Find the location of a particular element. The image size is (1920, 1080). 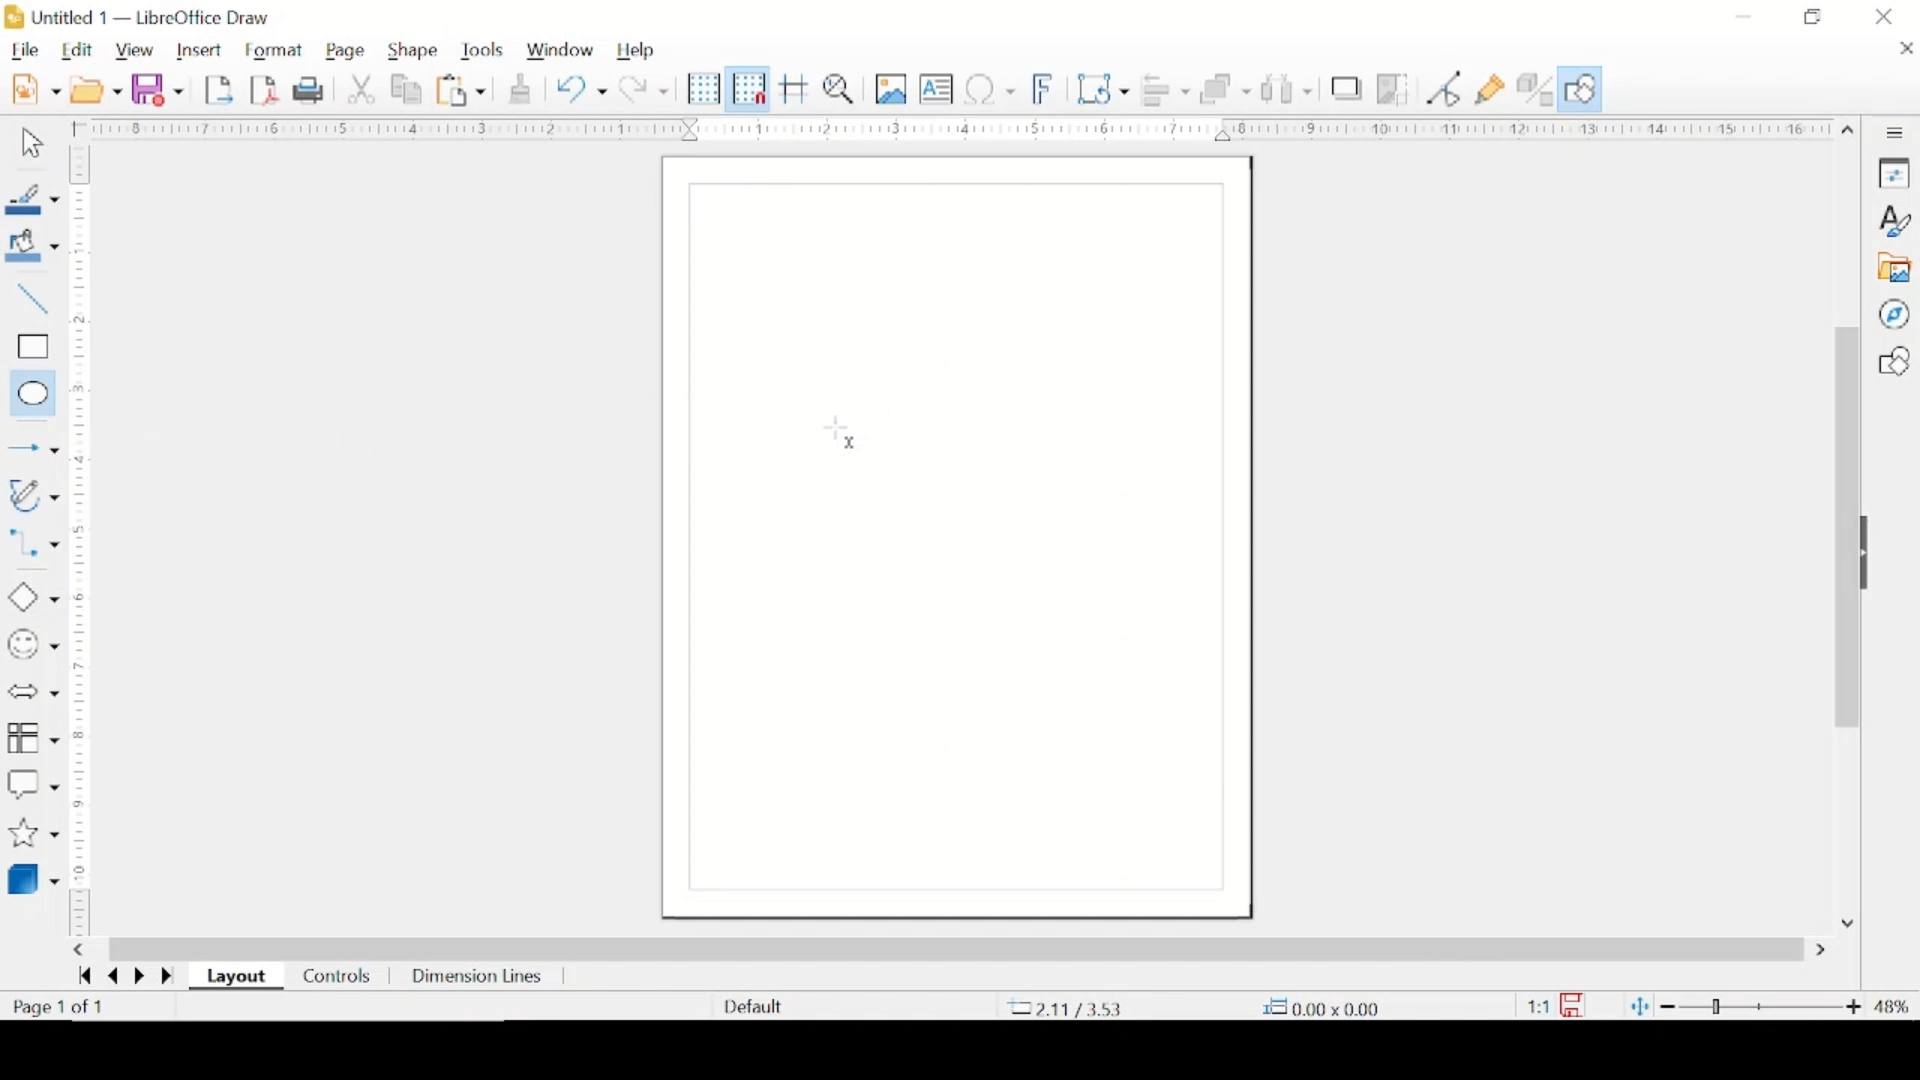

restore down is located at coordinates (1815, 17).